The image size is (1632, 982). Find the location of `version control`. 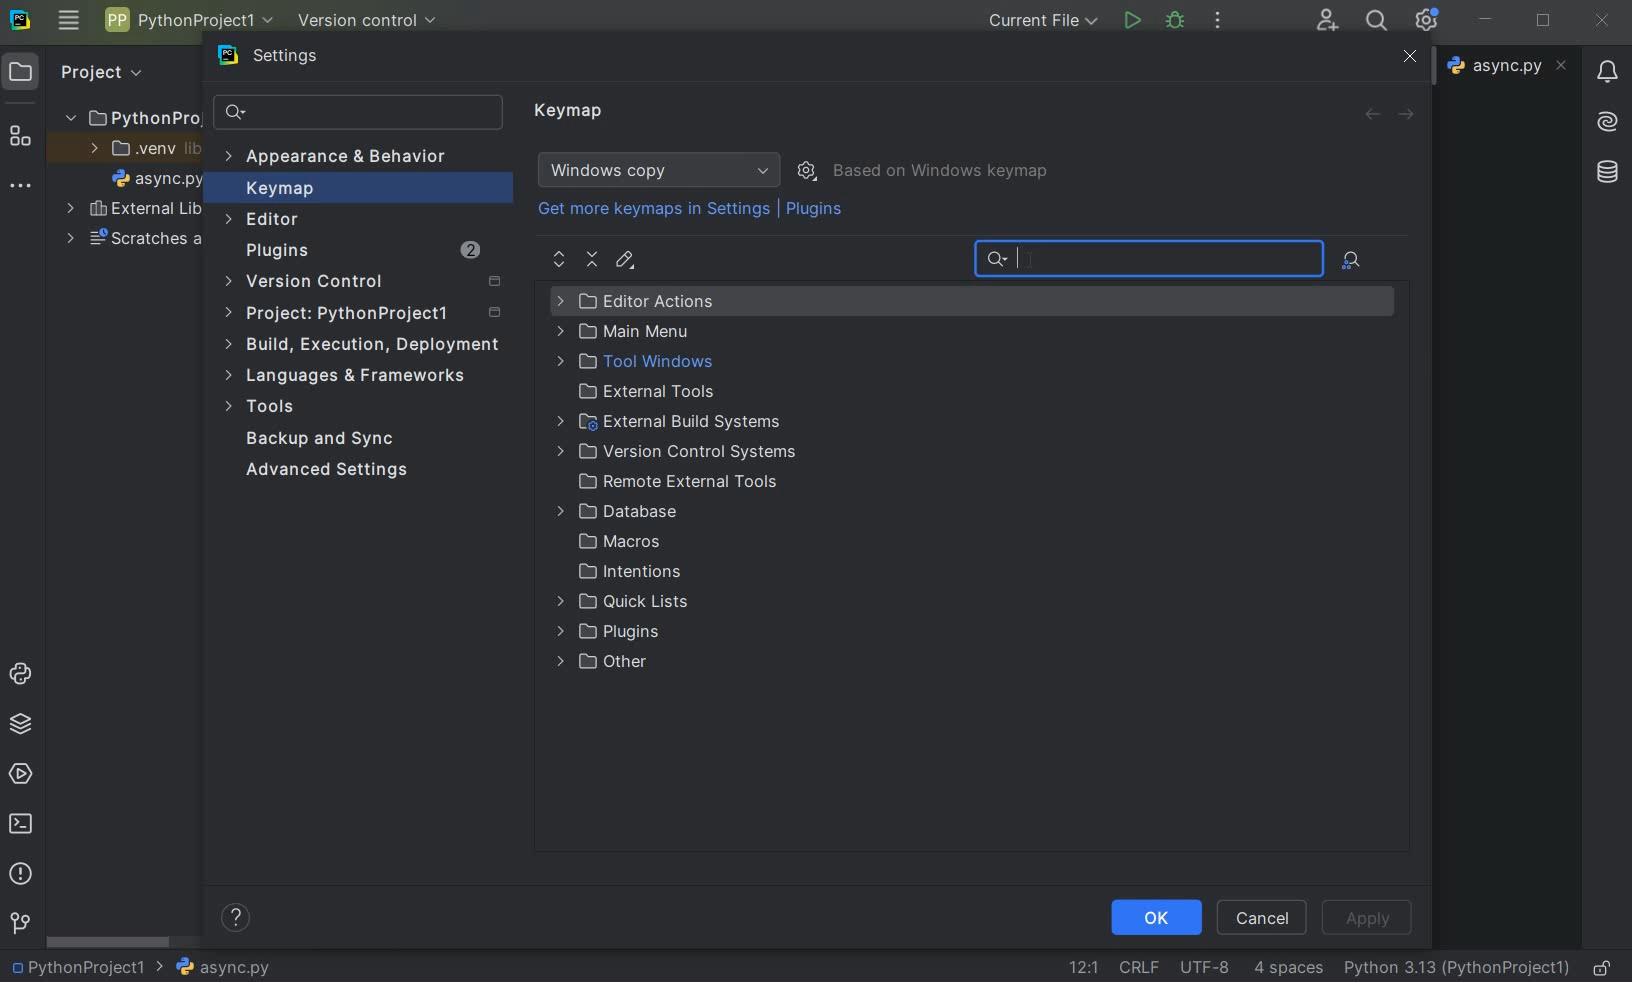

version control is located at coordinates (20, 924).